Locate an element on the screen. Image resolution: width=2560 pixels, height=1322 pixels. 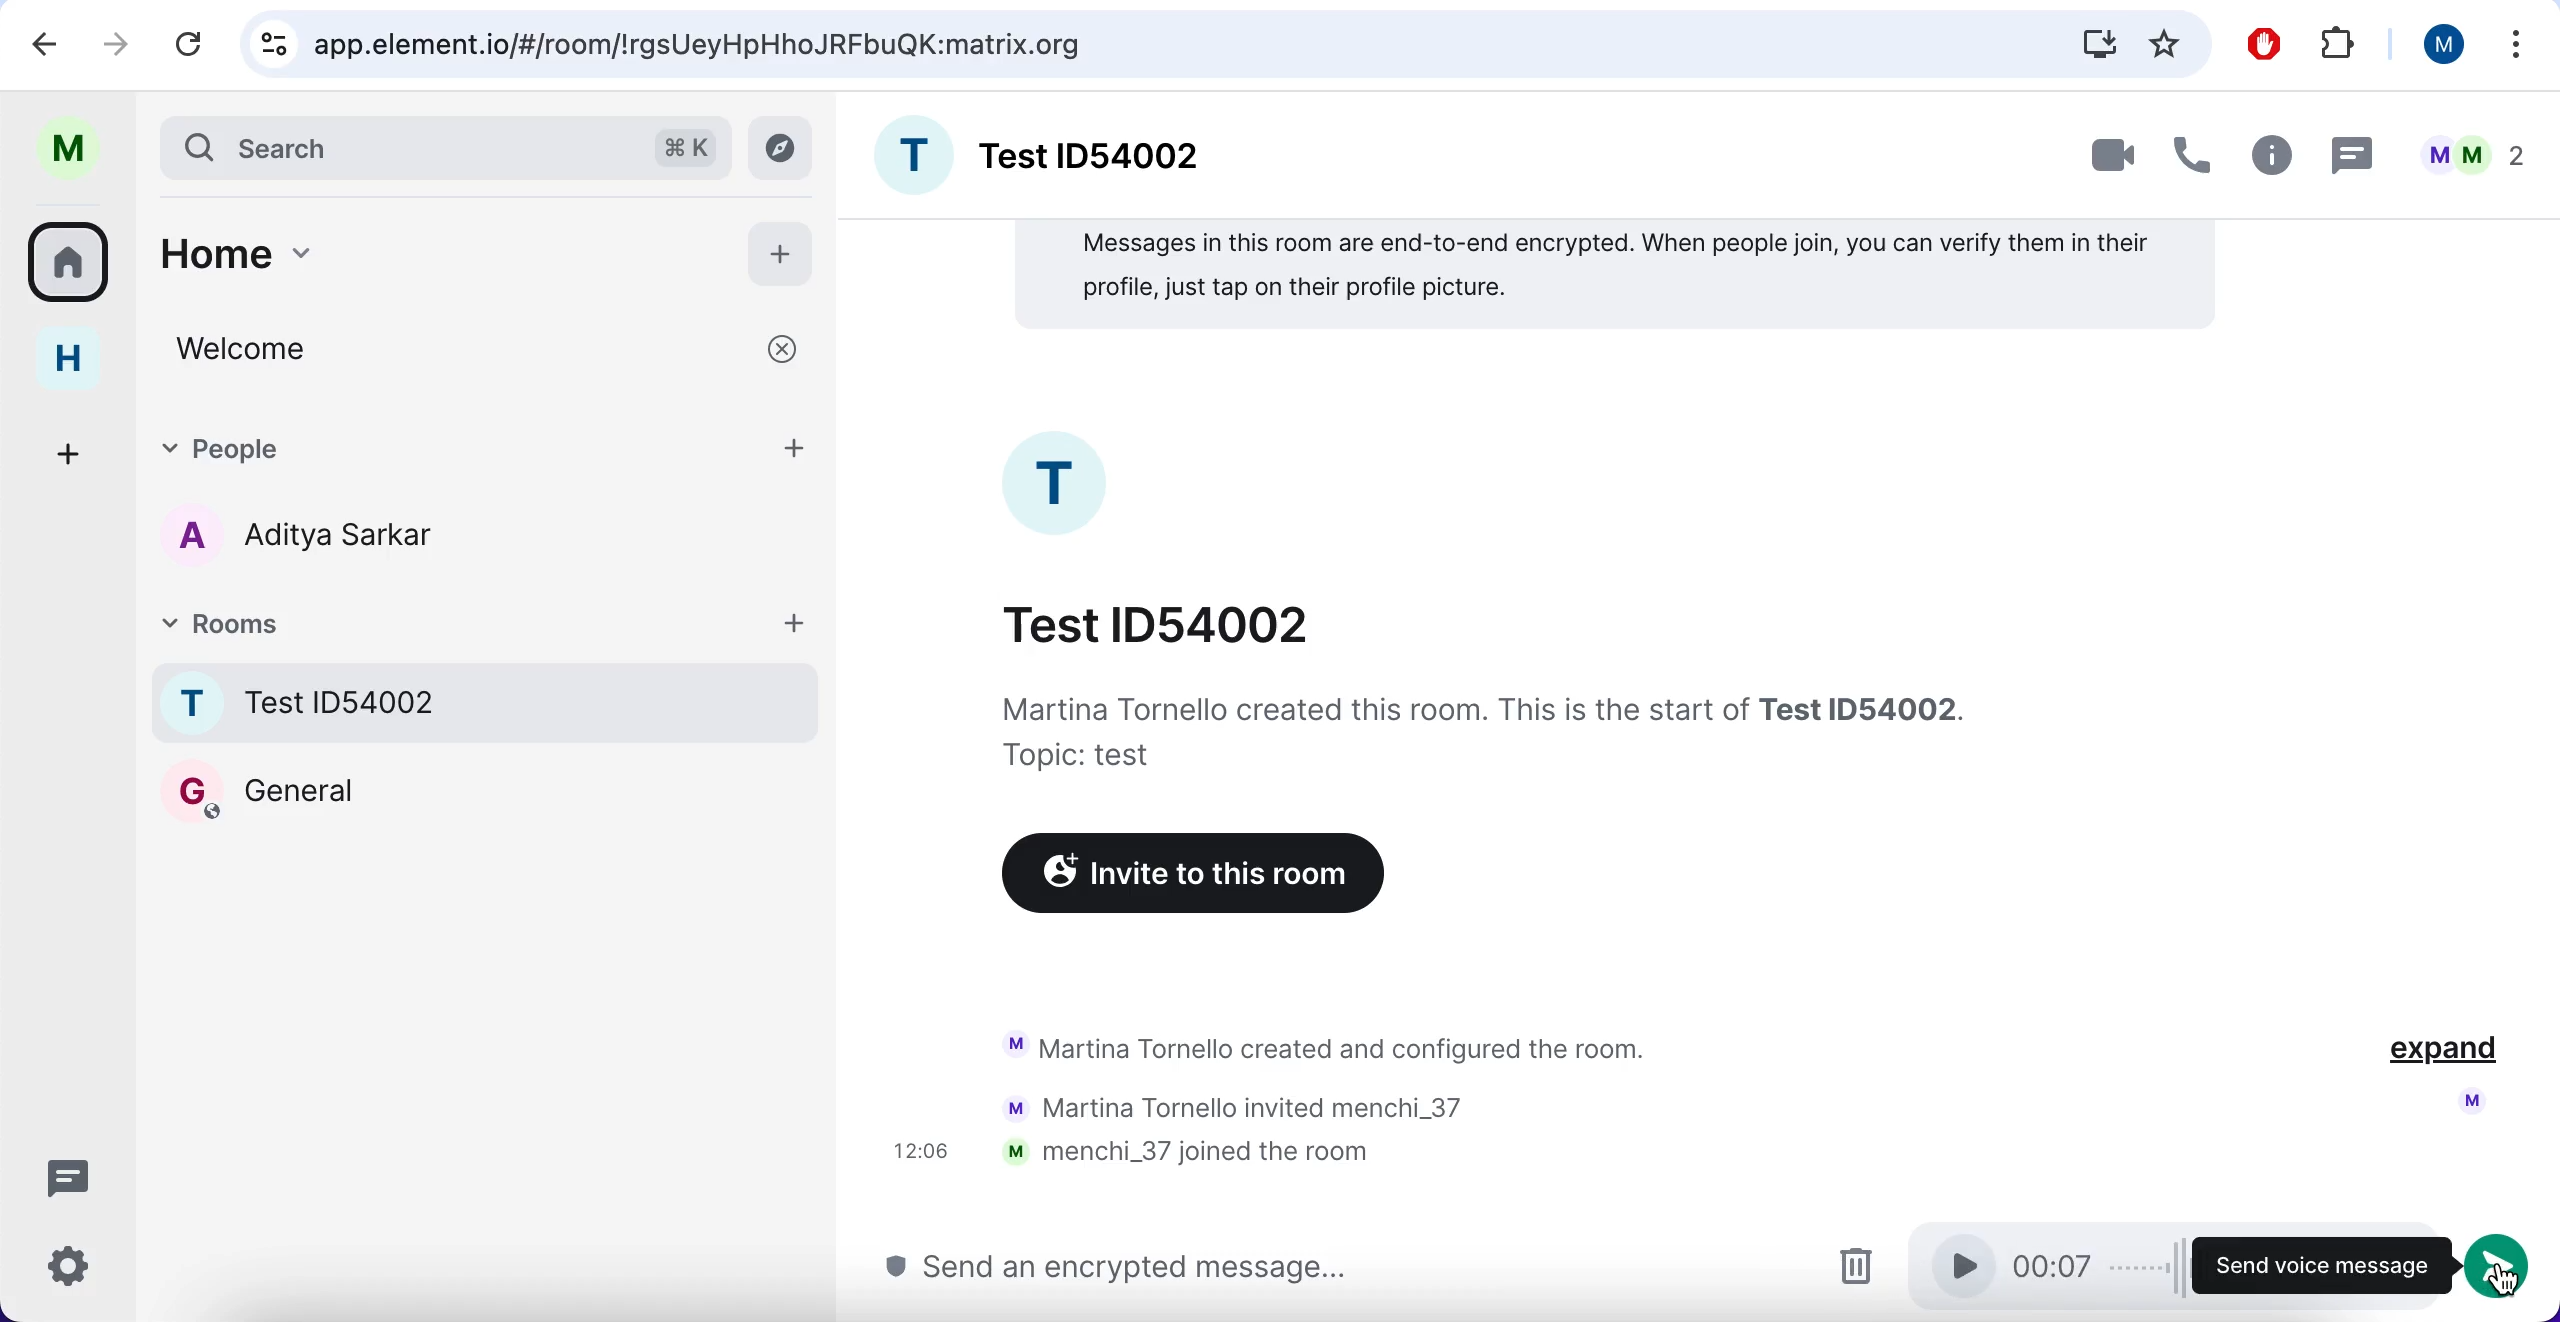
cursor is located at coordinates (2509, 1285).